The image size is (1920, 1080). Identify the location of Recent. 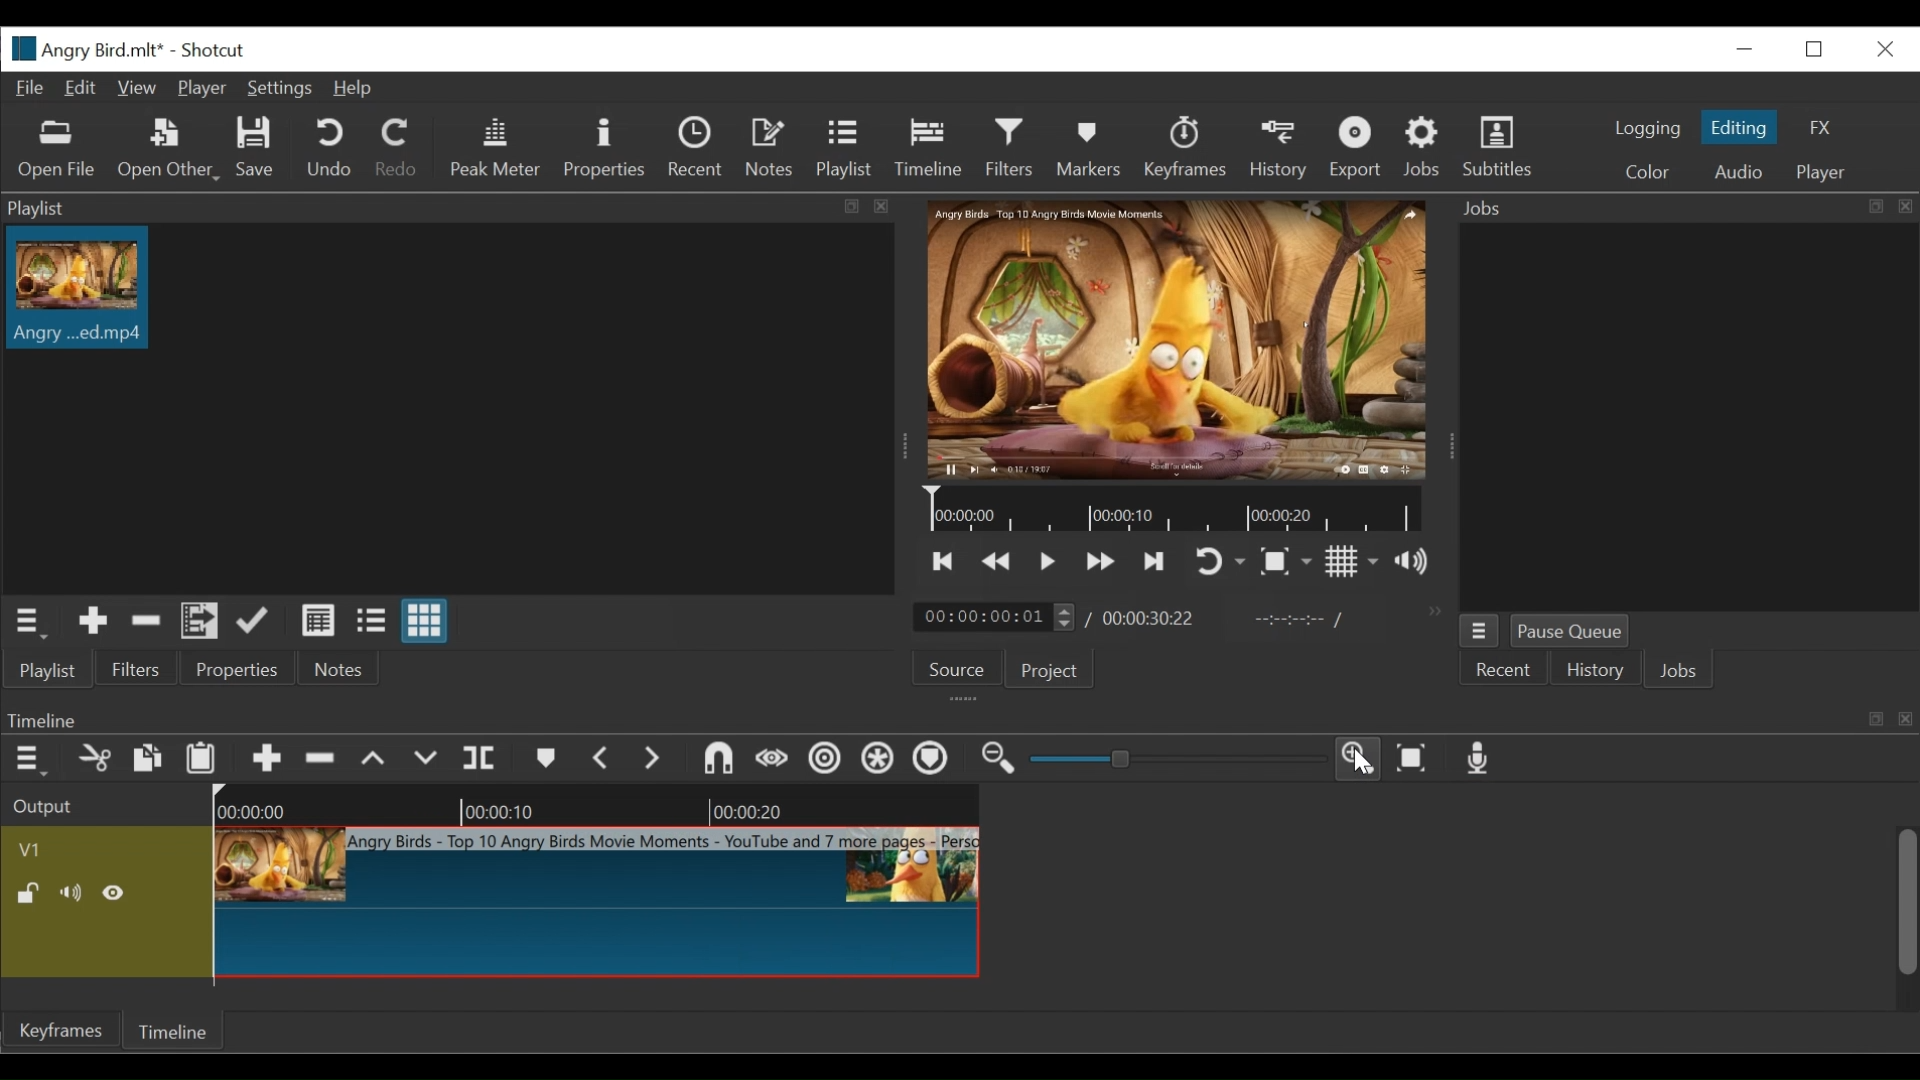
(698, 148).